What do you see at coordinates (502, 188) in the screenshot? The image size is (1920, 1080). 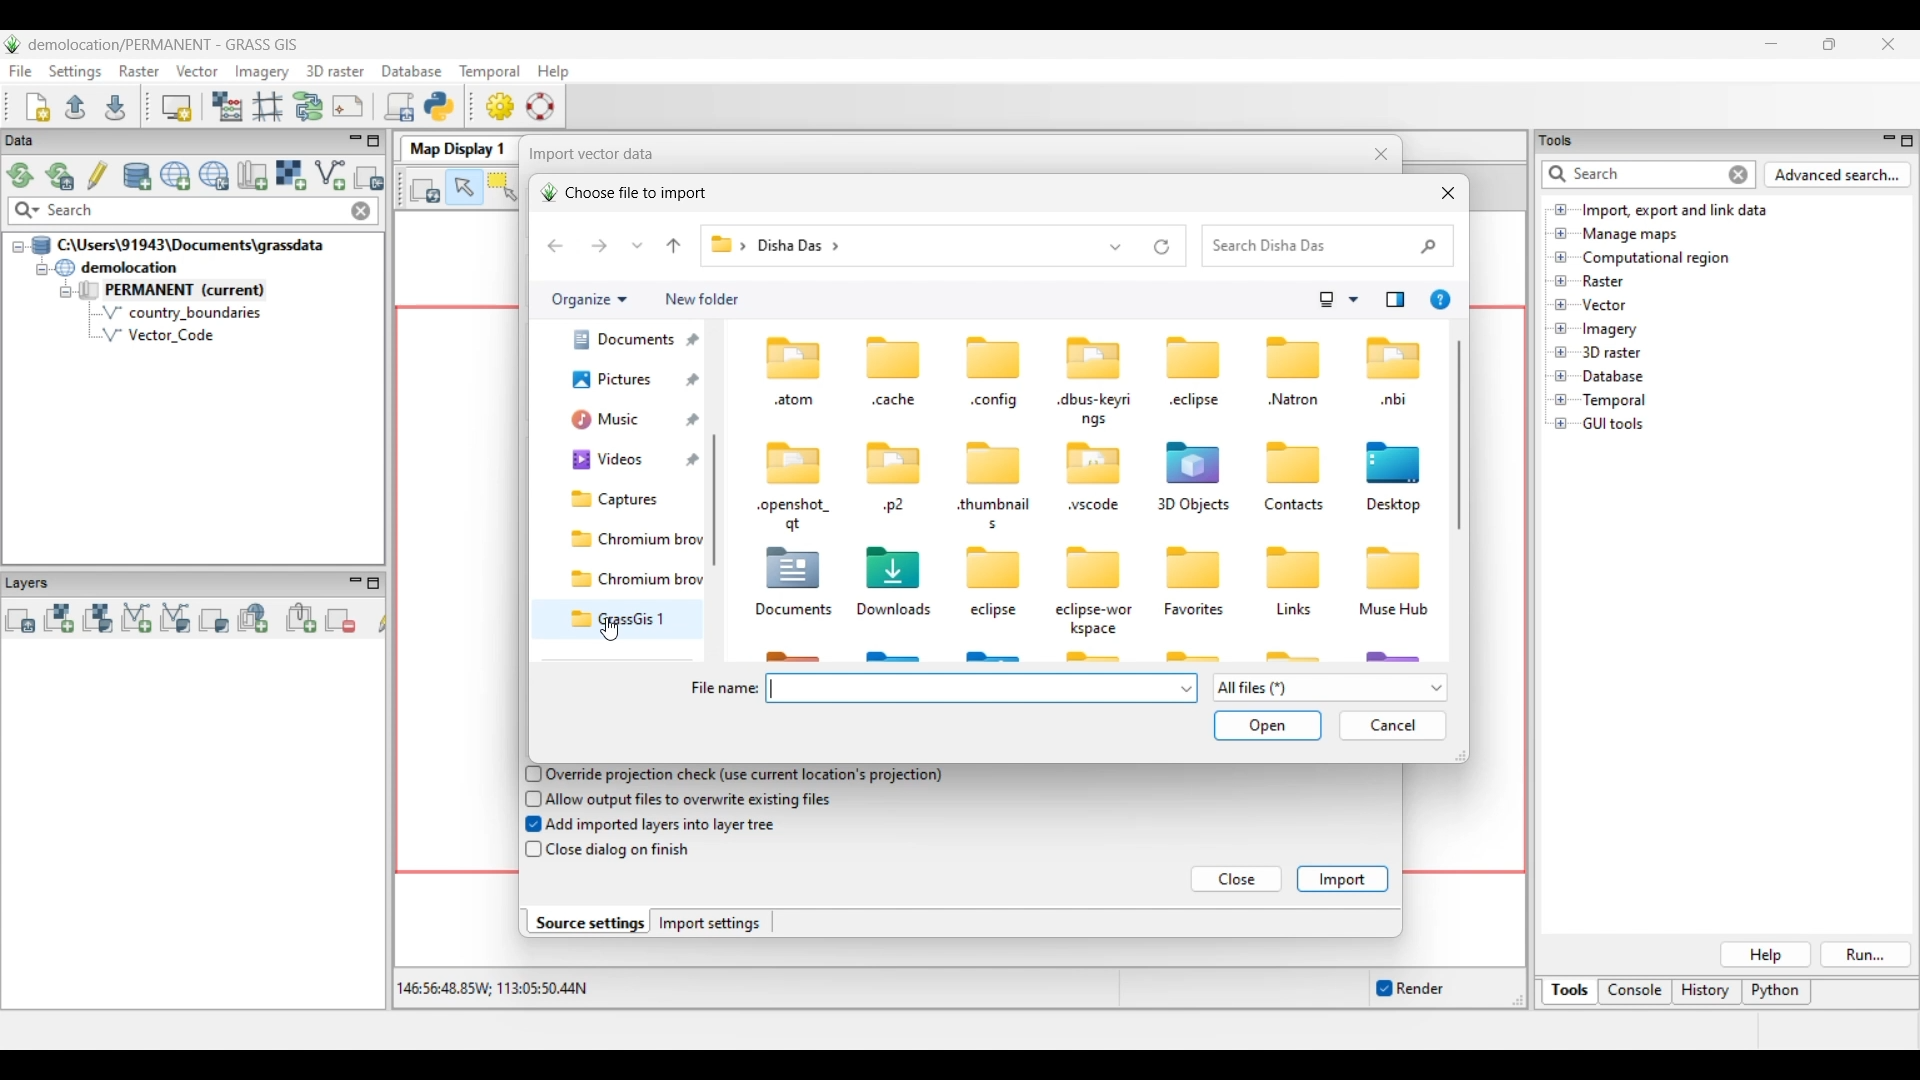 I see `Select vector feature(s)` at bounding box center [502, 188].